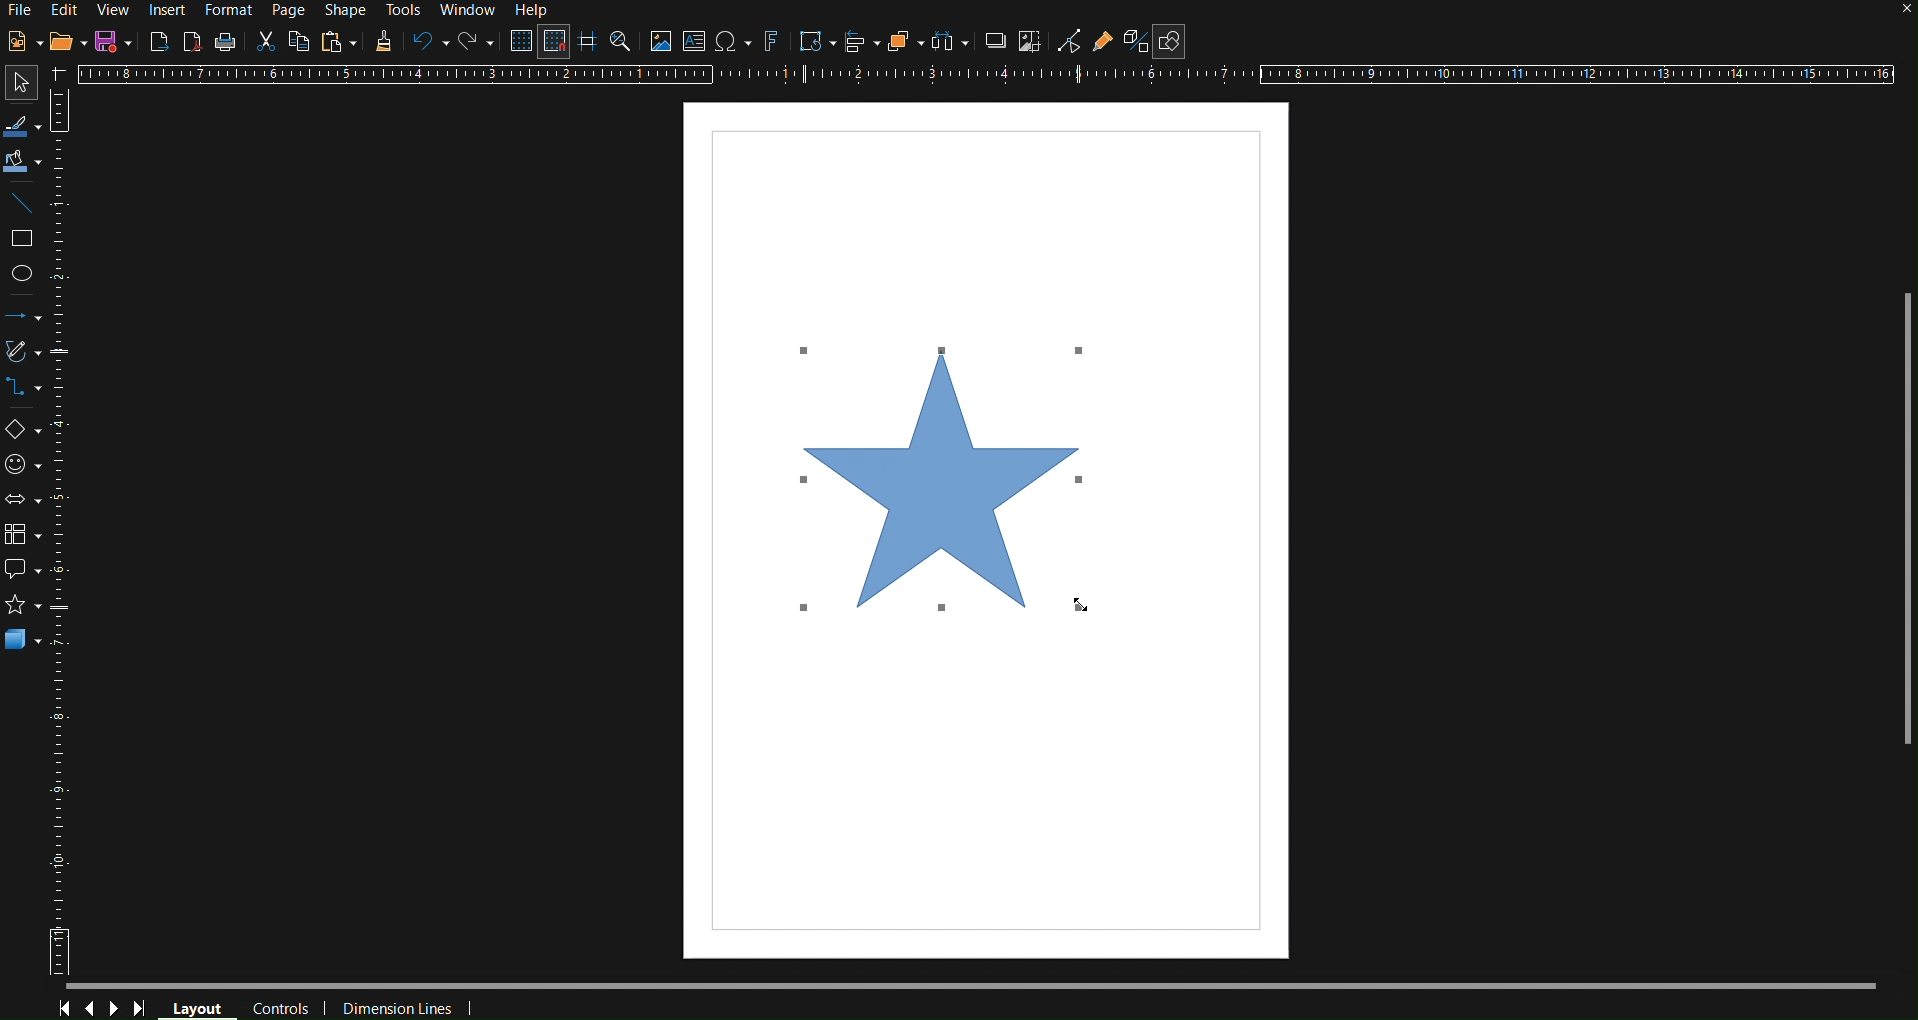 The width and height of the screenshot is (1918, 1020). I want to click on Show Basic Shapes, so click(1171, 41).